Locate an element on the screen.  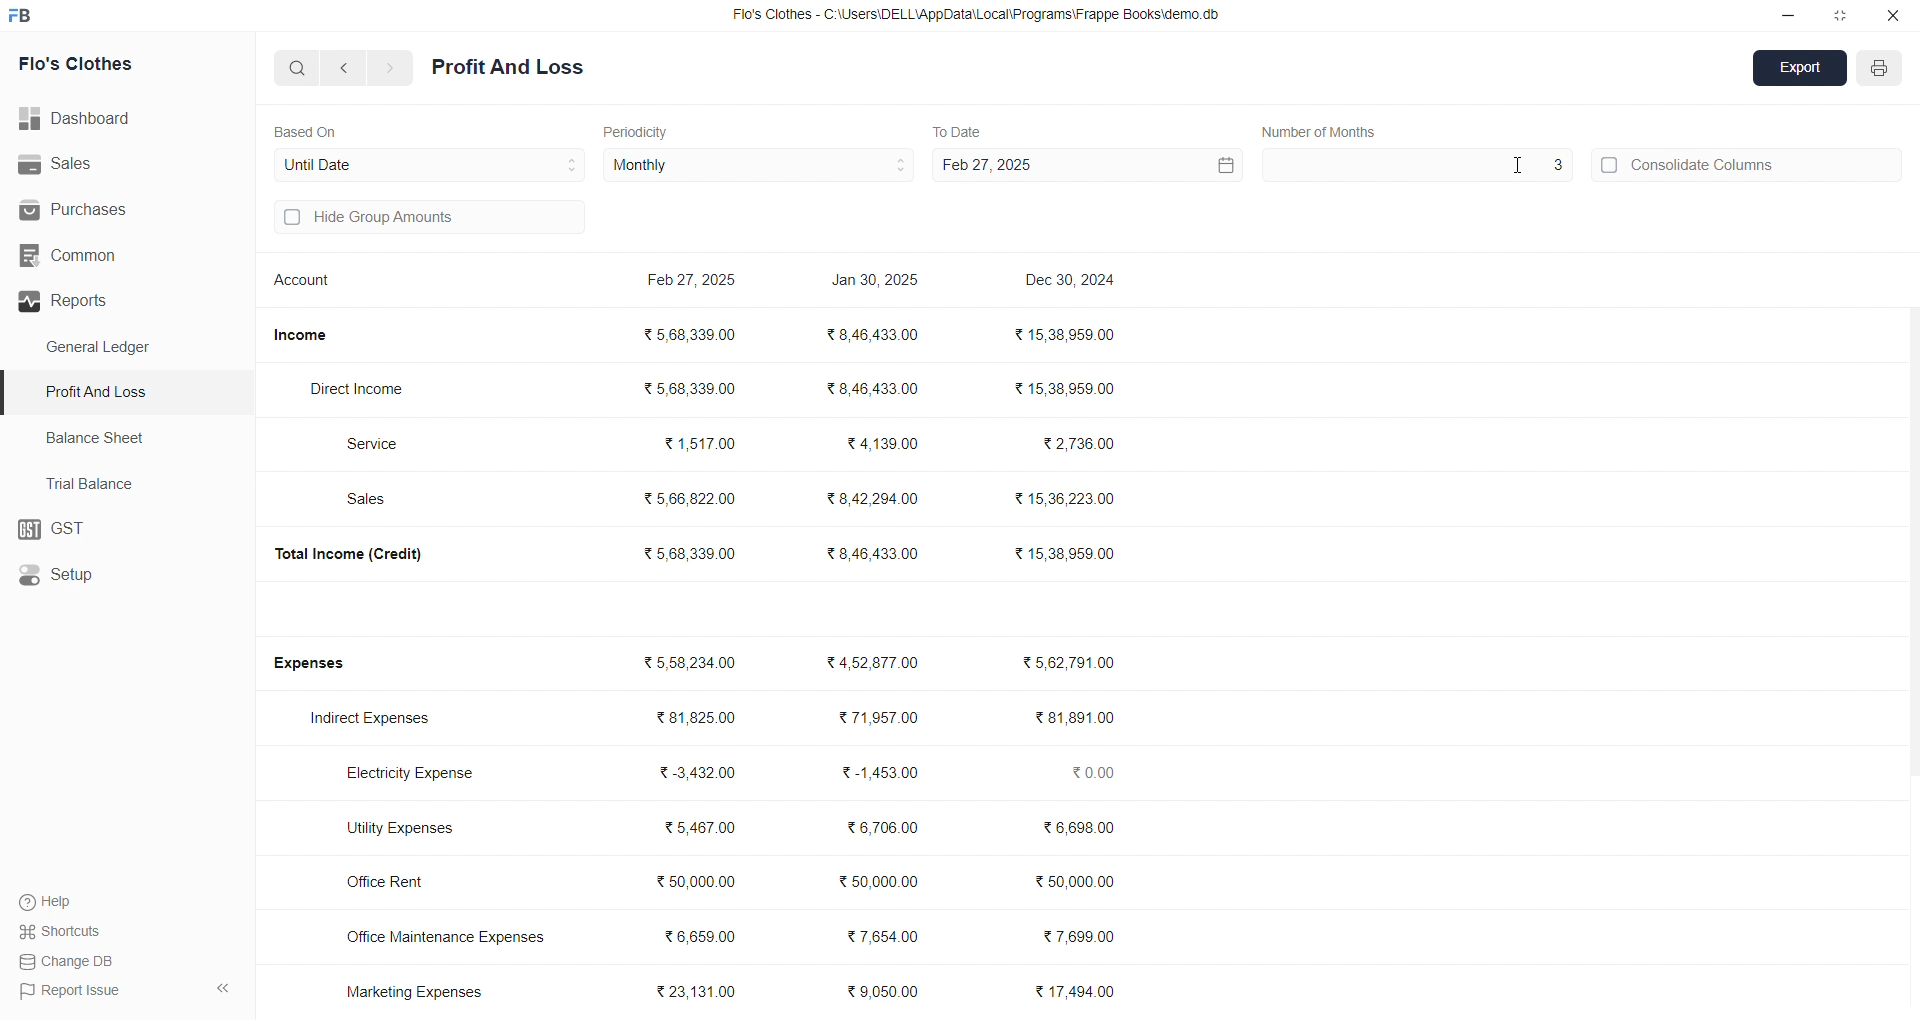
GST is located at coordinates (125, 530).